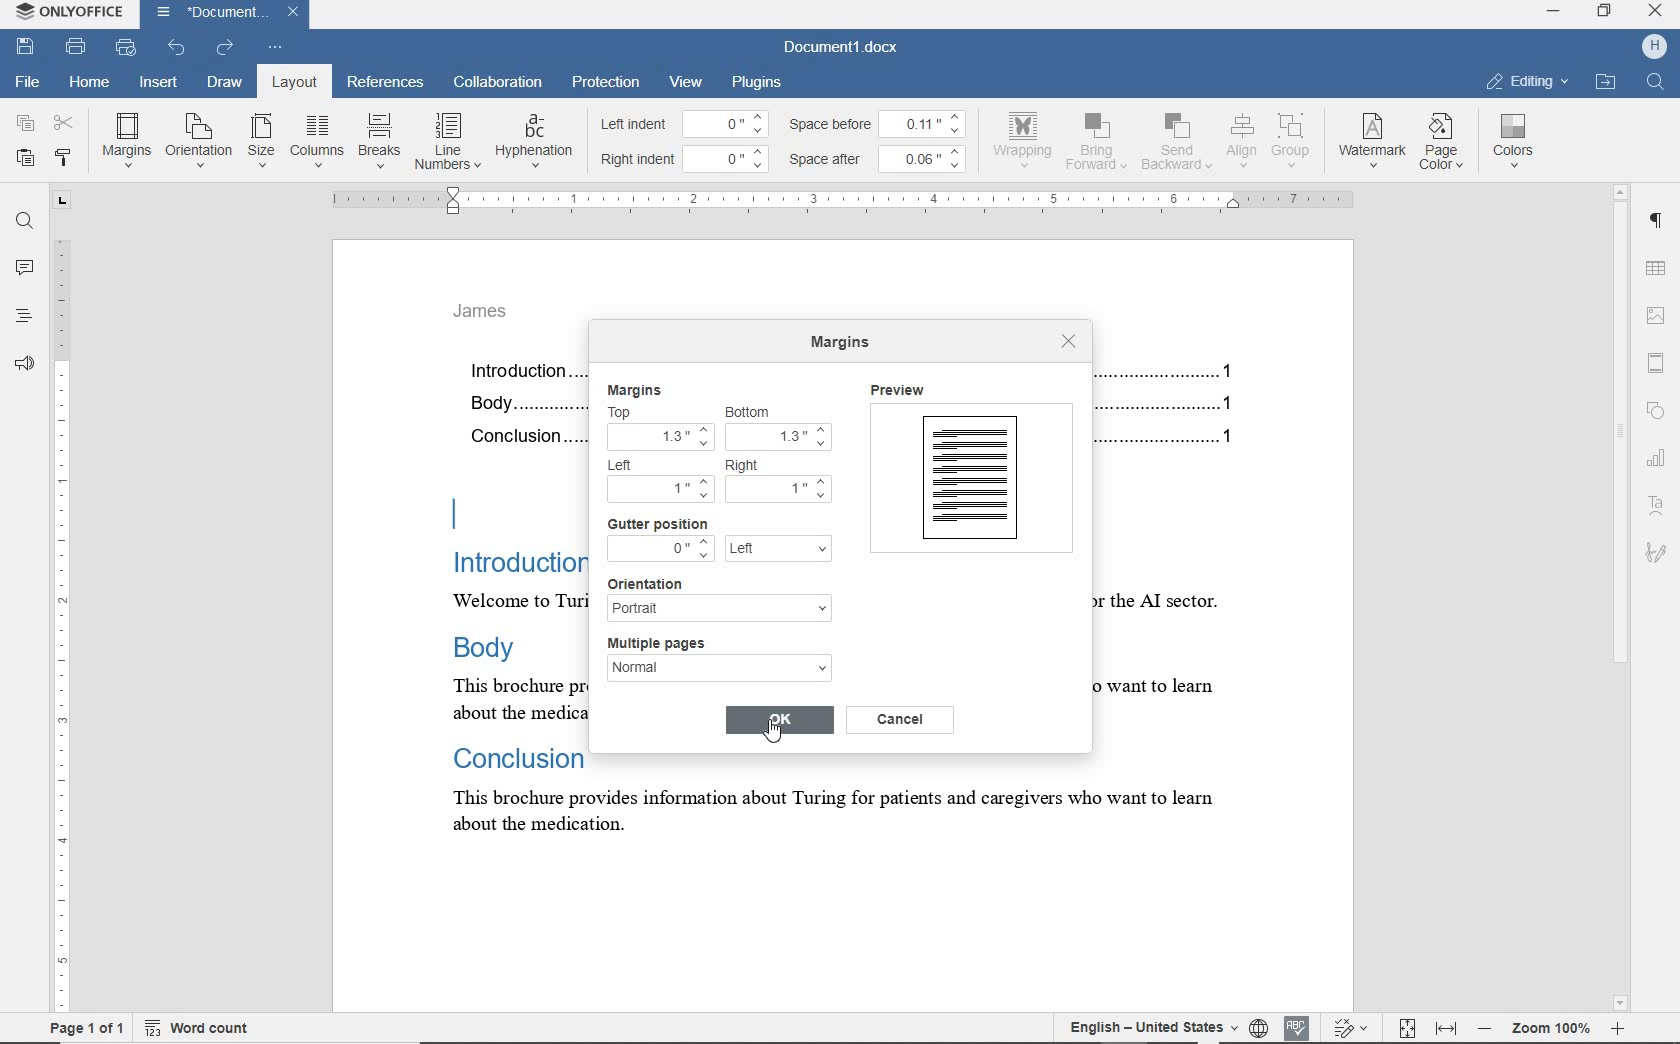 The width and height of the screenshot is (1680, 1044). I want to click on collaboration, so click(499, 84).